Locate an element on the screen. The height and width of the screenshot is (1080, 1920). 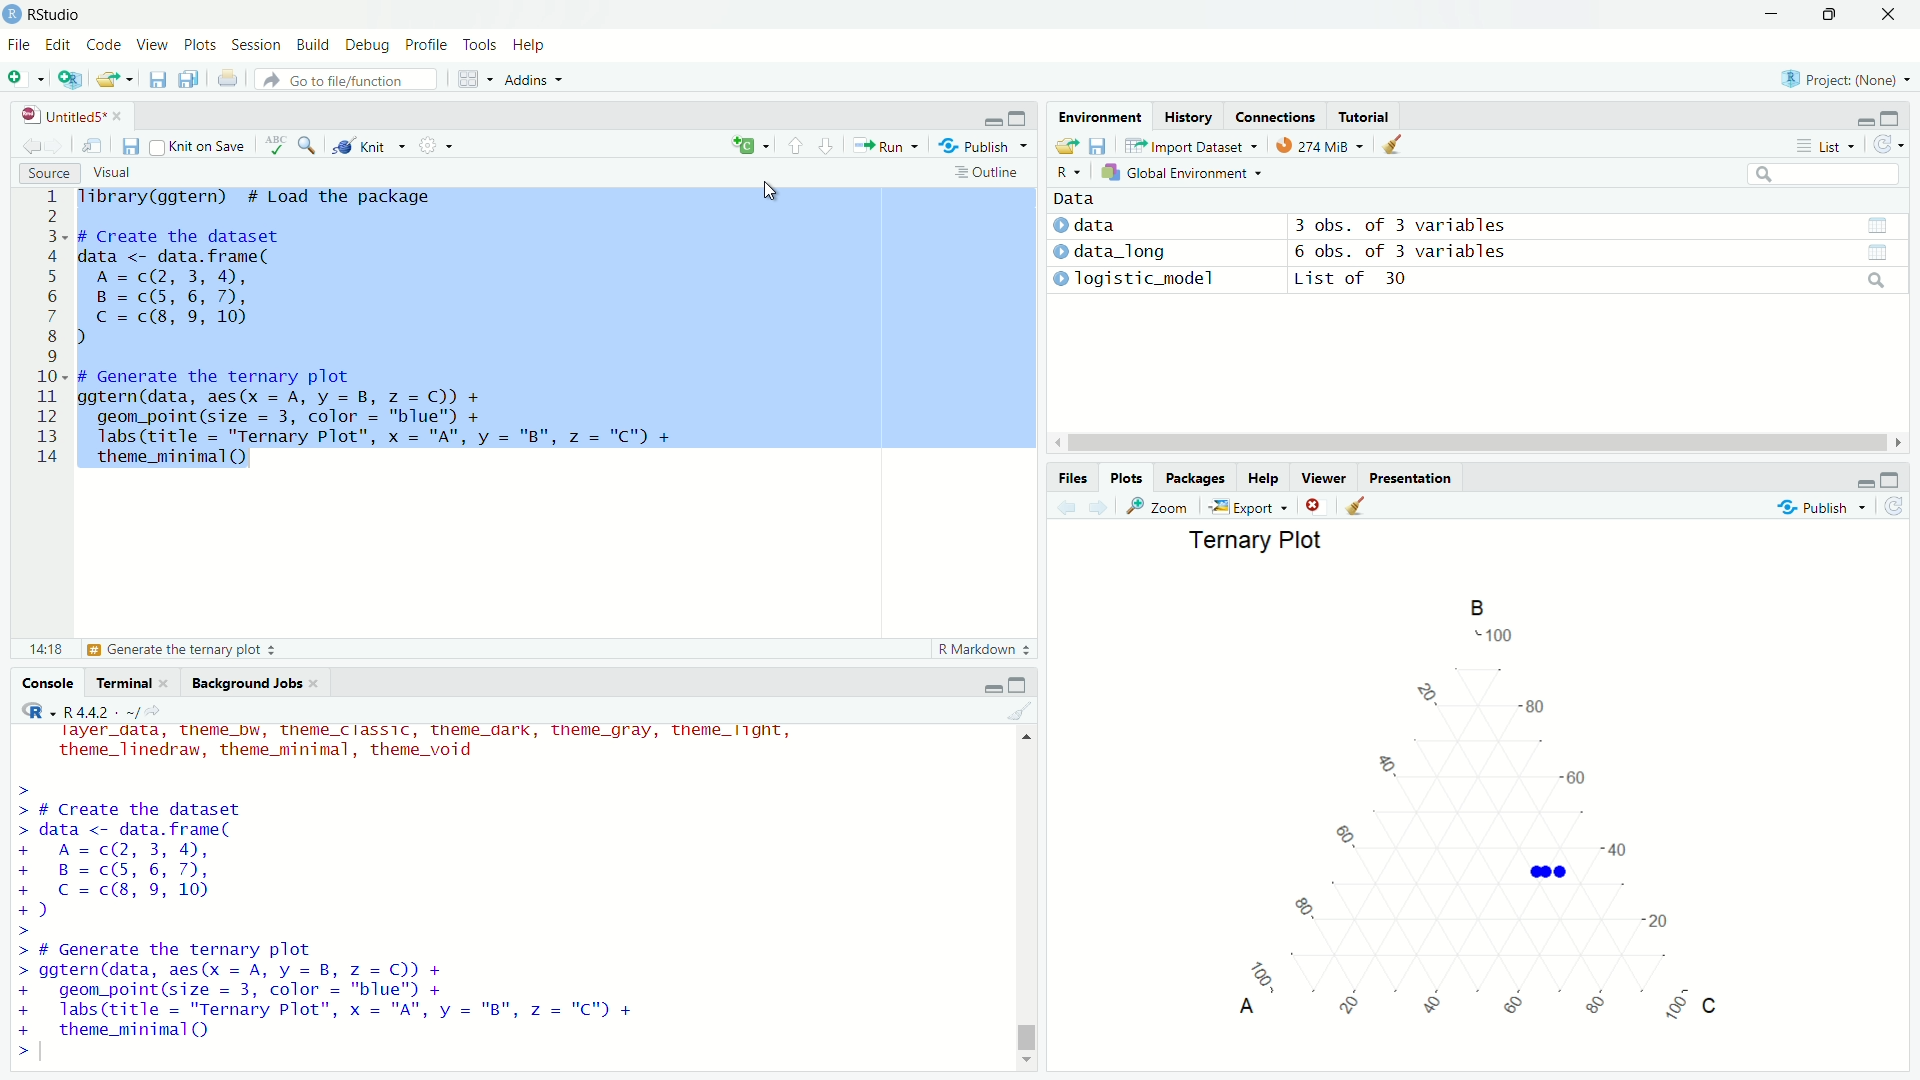
View is located at coordinates (147, 46).